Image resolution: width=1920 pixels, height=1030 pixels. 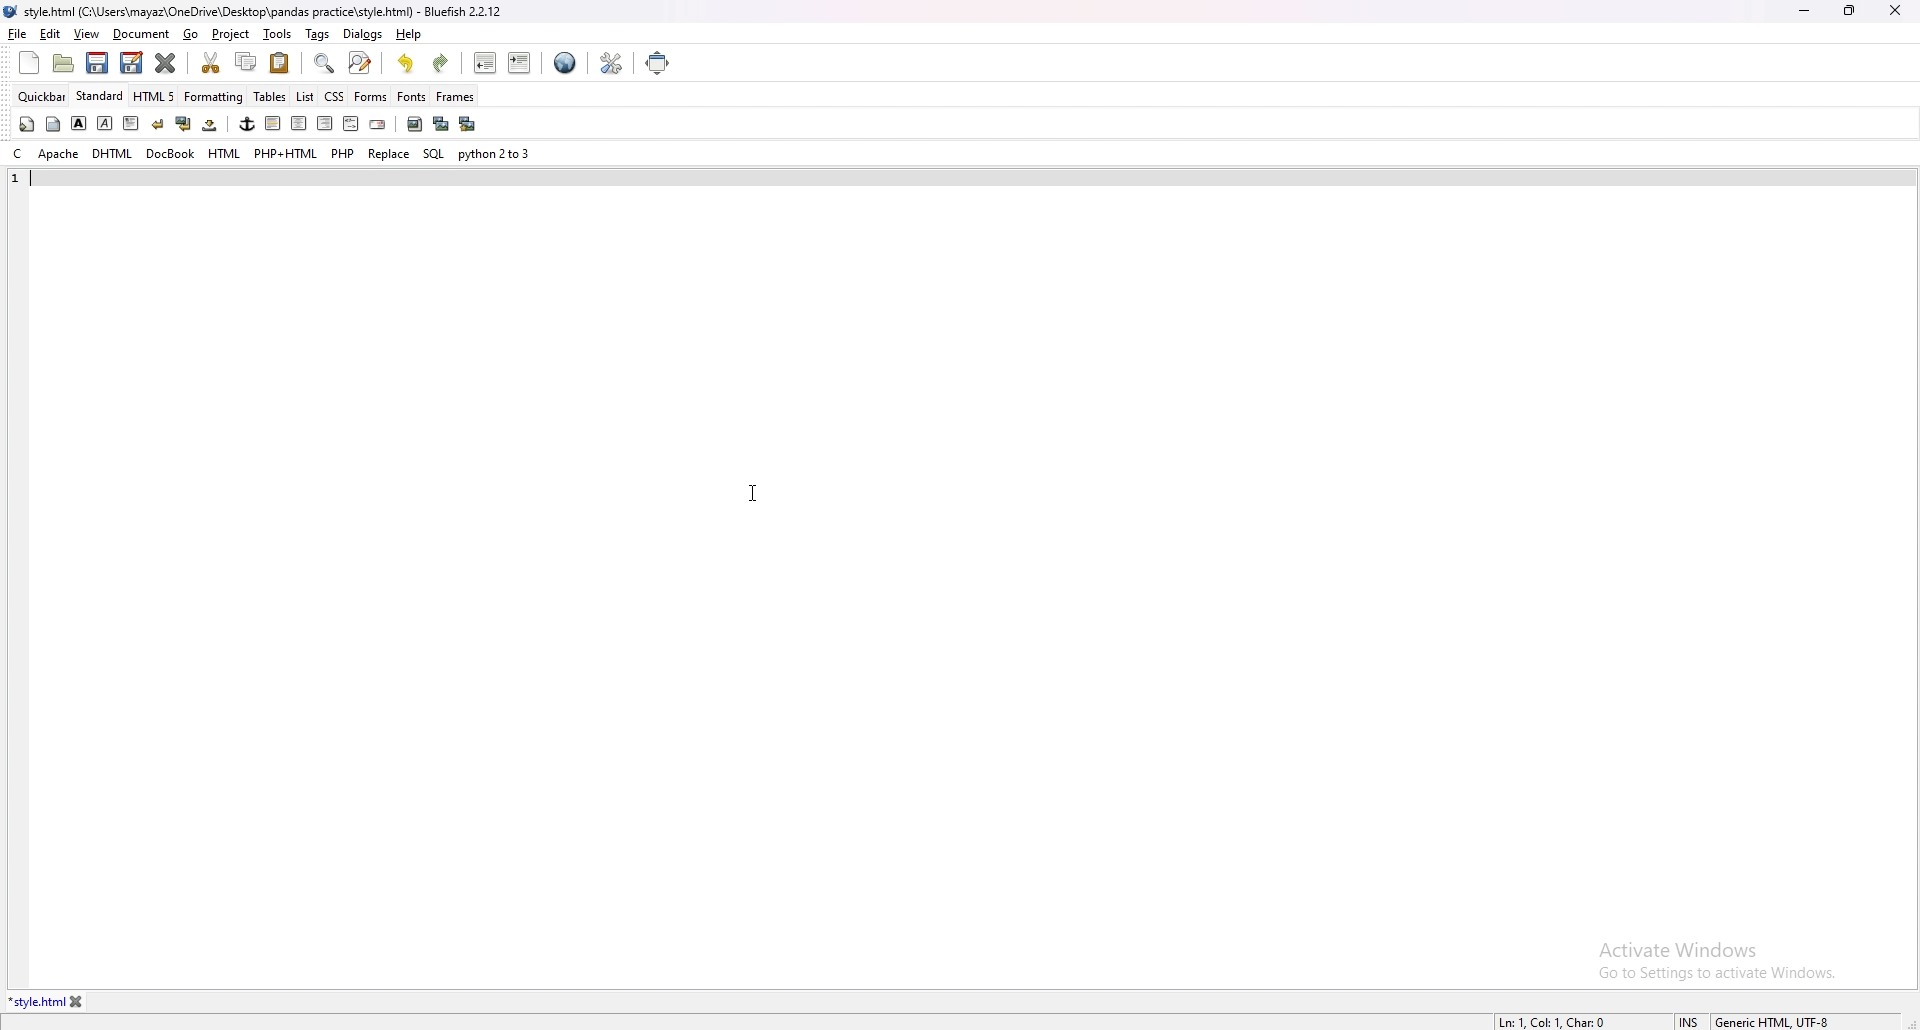 I want to click on anchor, so click(x=247, y=124).